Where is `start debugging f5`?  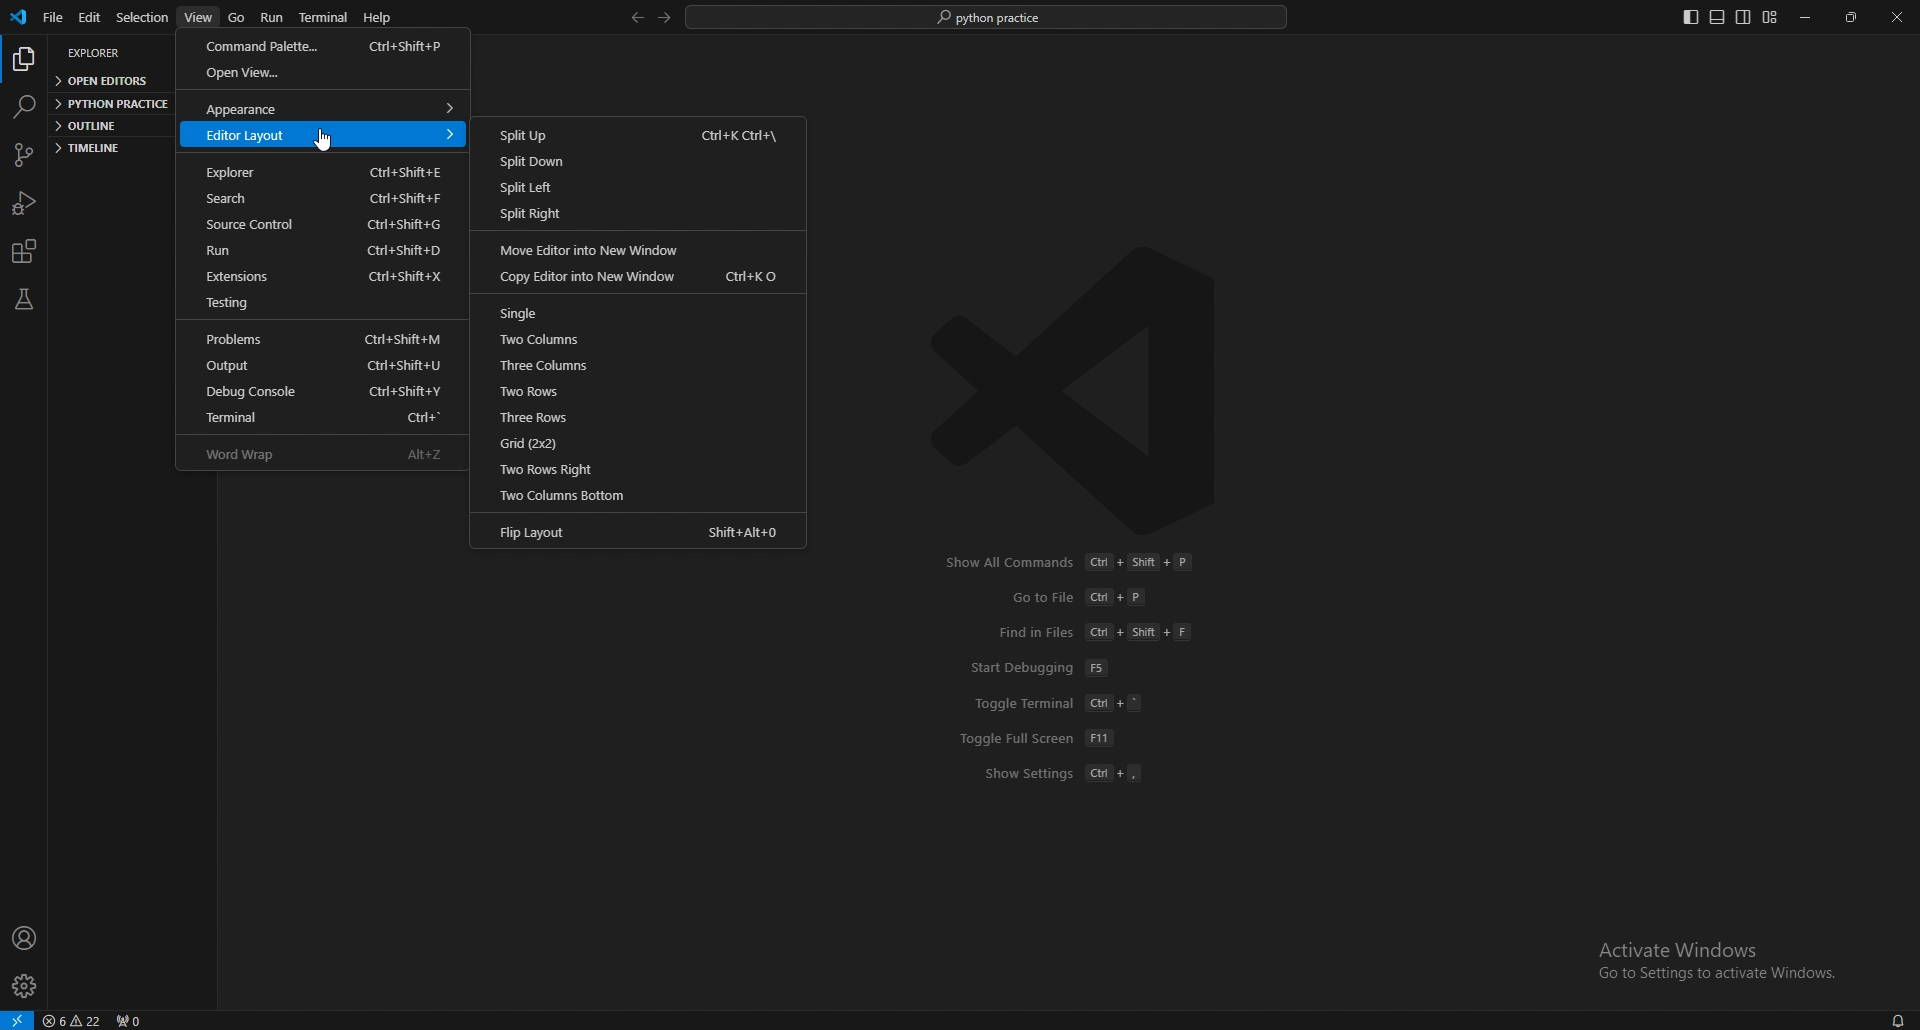 start debugging f5 is located at coordinates (1044, 669).